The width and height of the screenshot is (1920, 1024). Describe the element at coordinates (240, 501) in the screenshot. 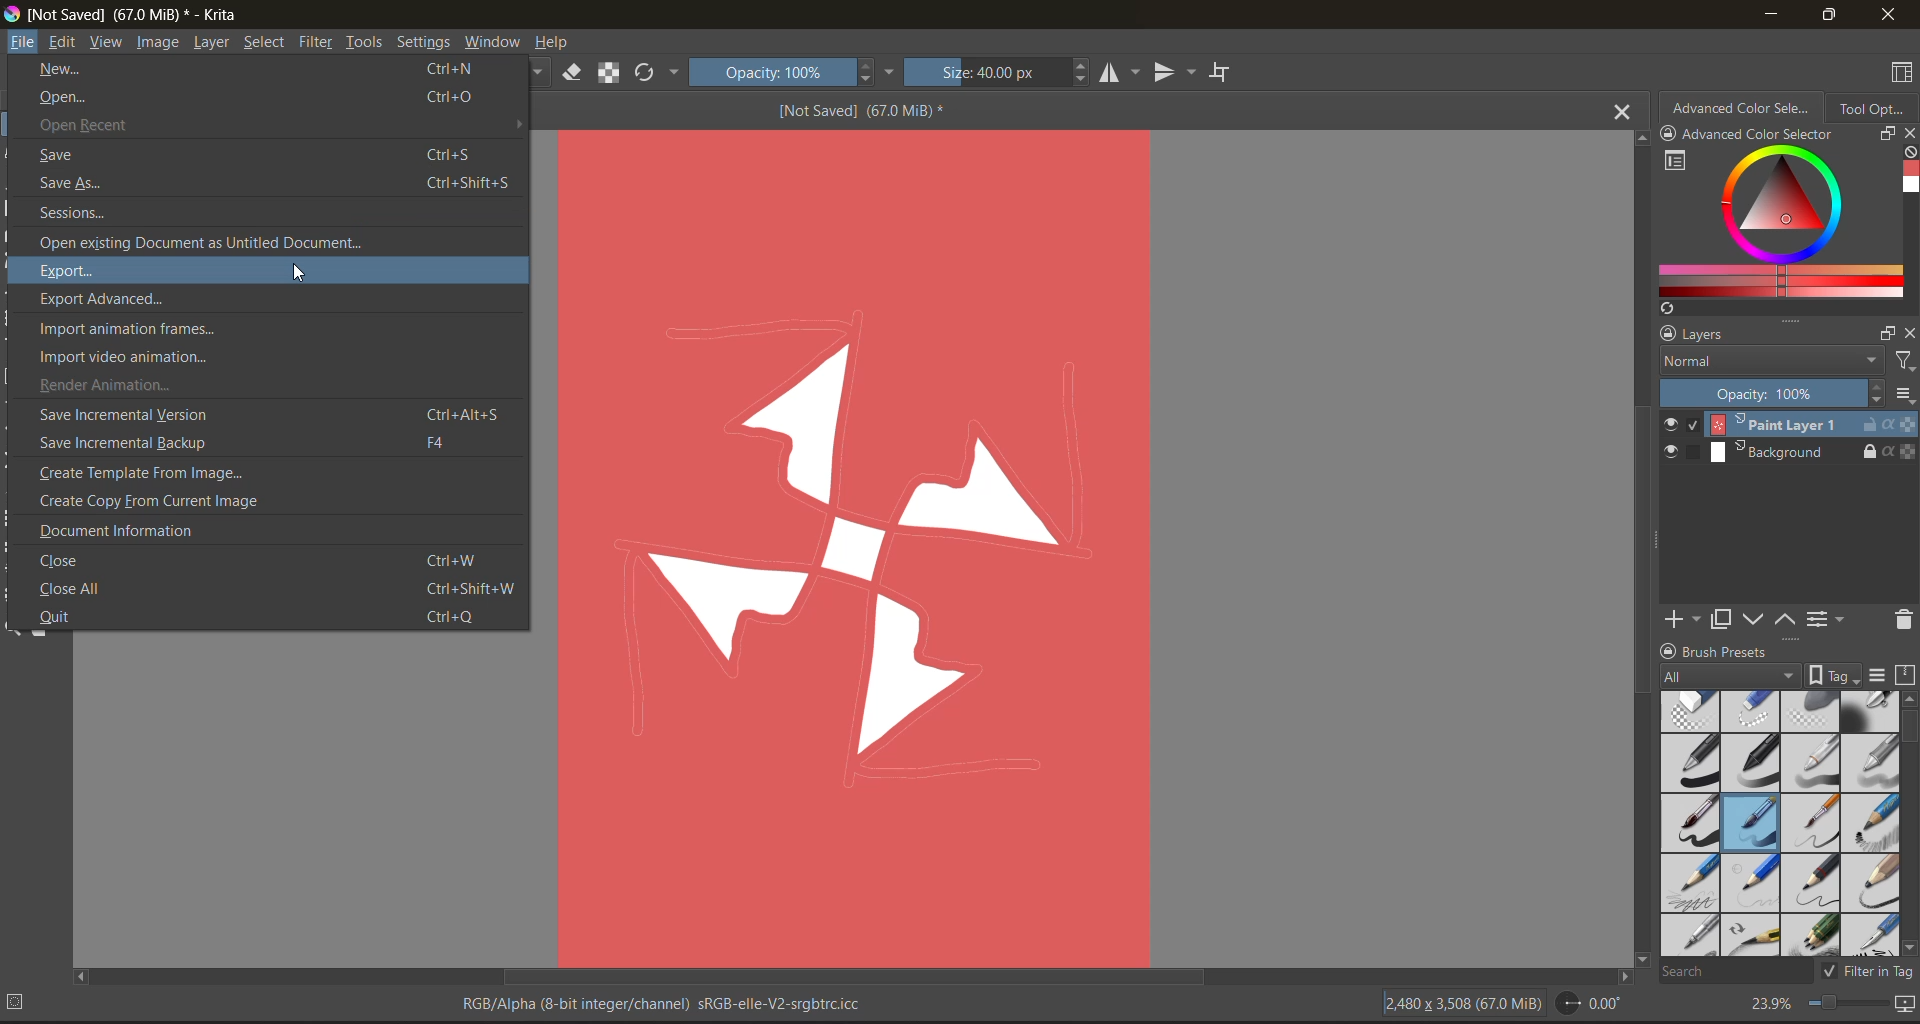

I see `create copy from current image` at that location.